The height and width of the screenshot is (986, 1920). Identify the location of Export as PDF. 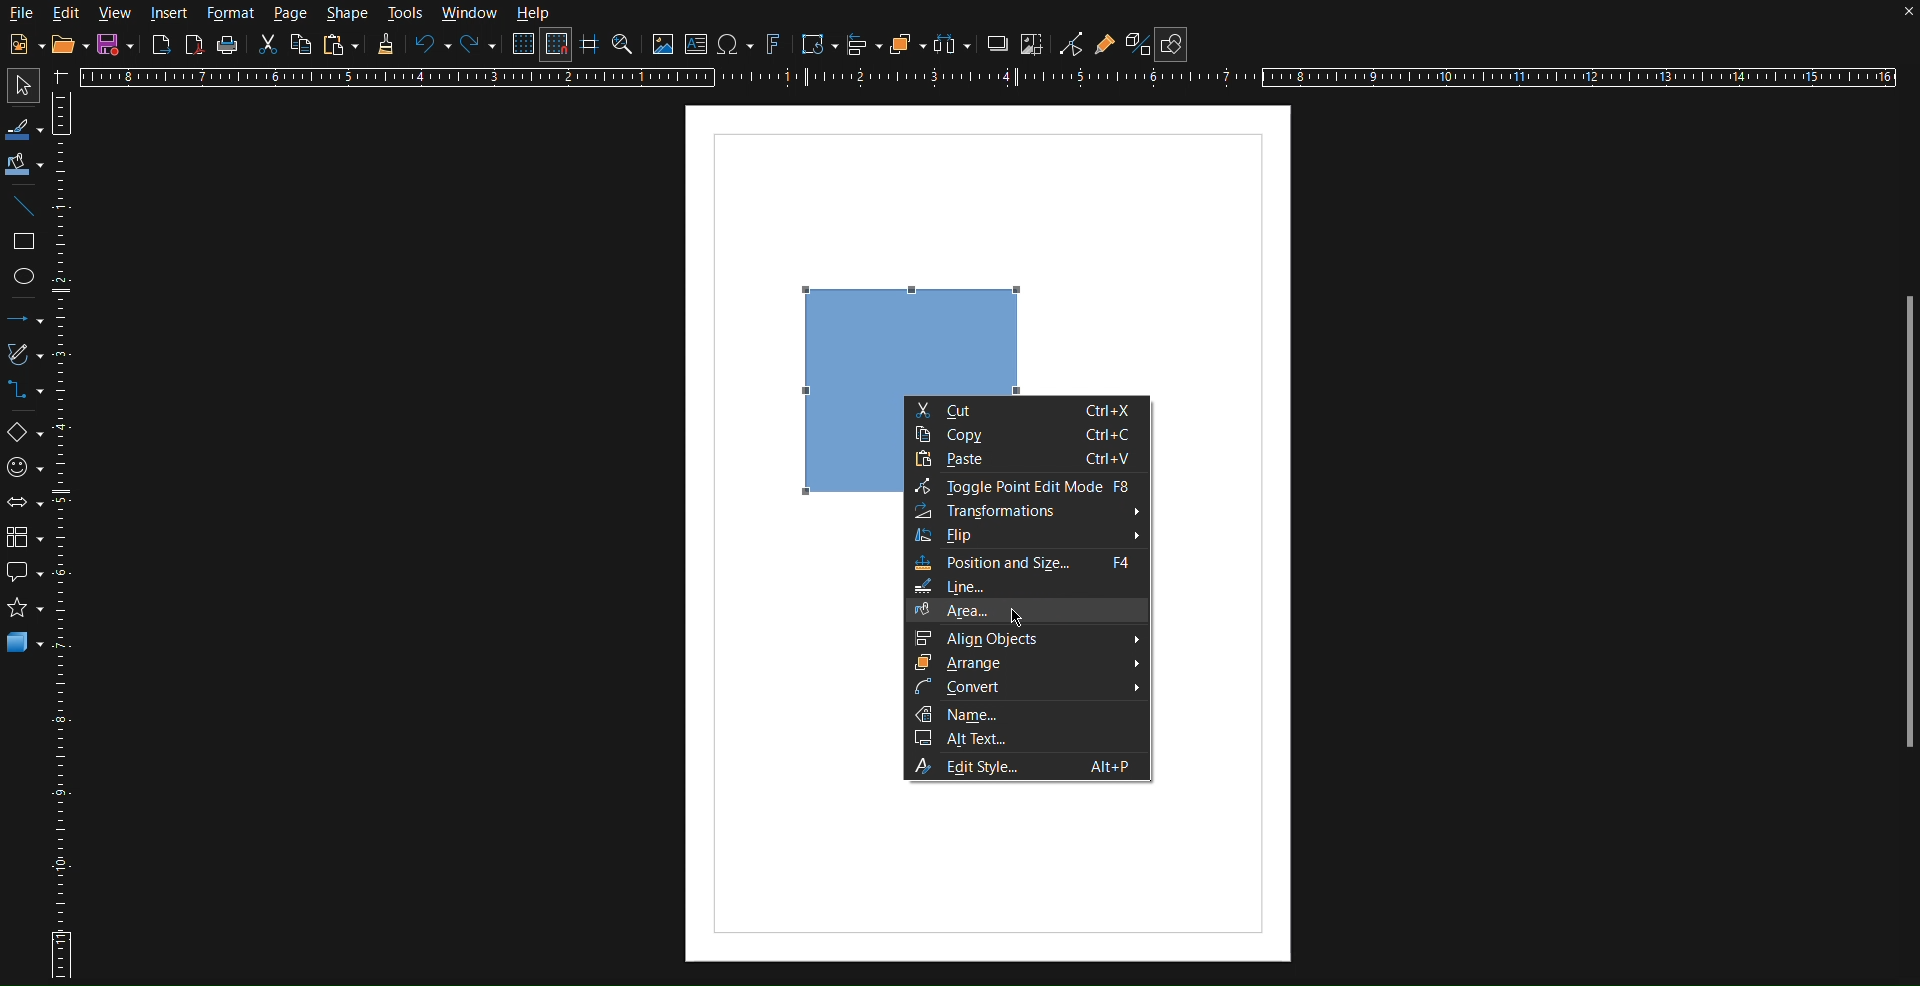
(196, 48).